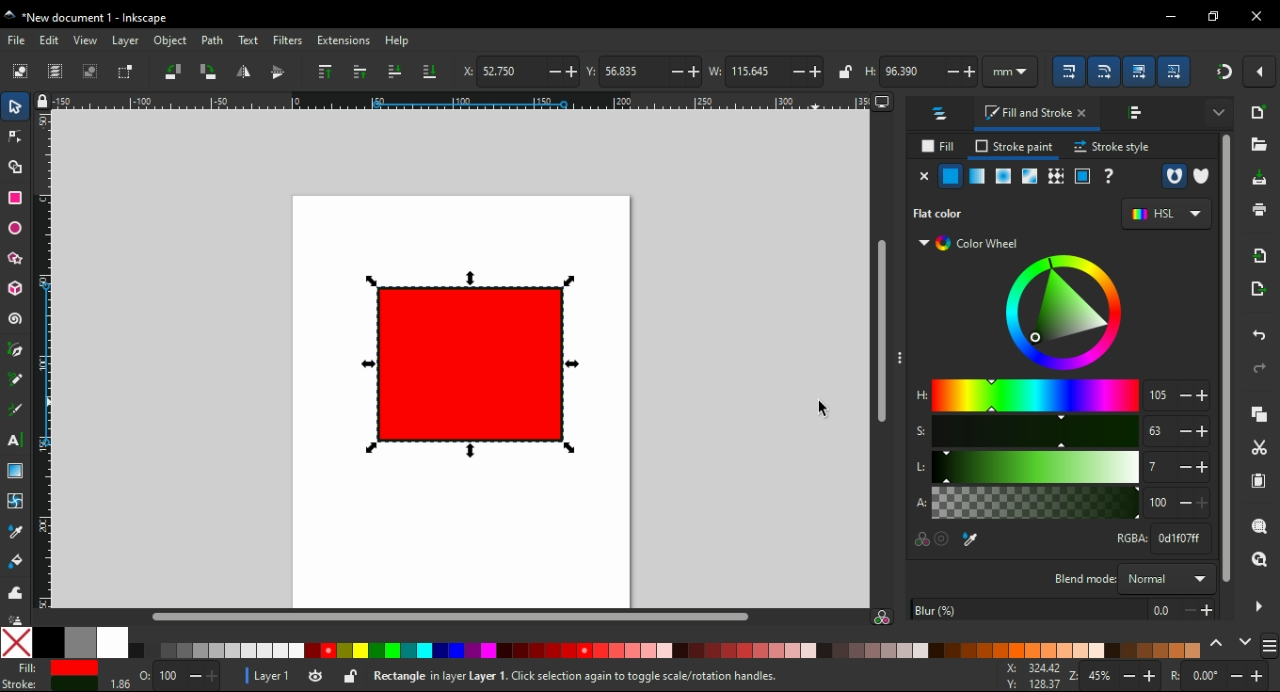 The width and height of the screenshot is (1280, 692). I want to click on lock, so click(844, 72).